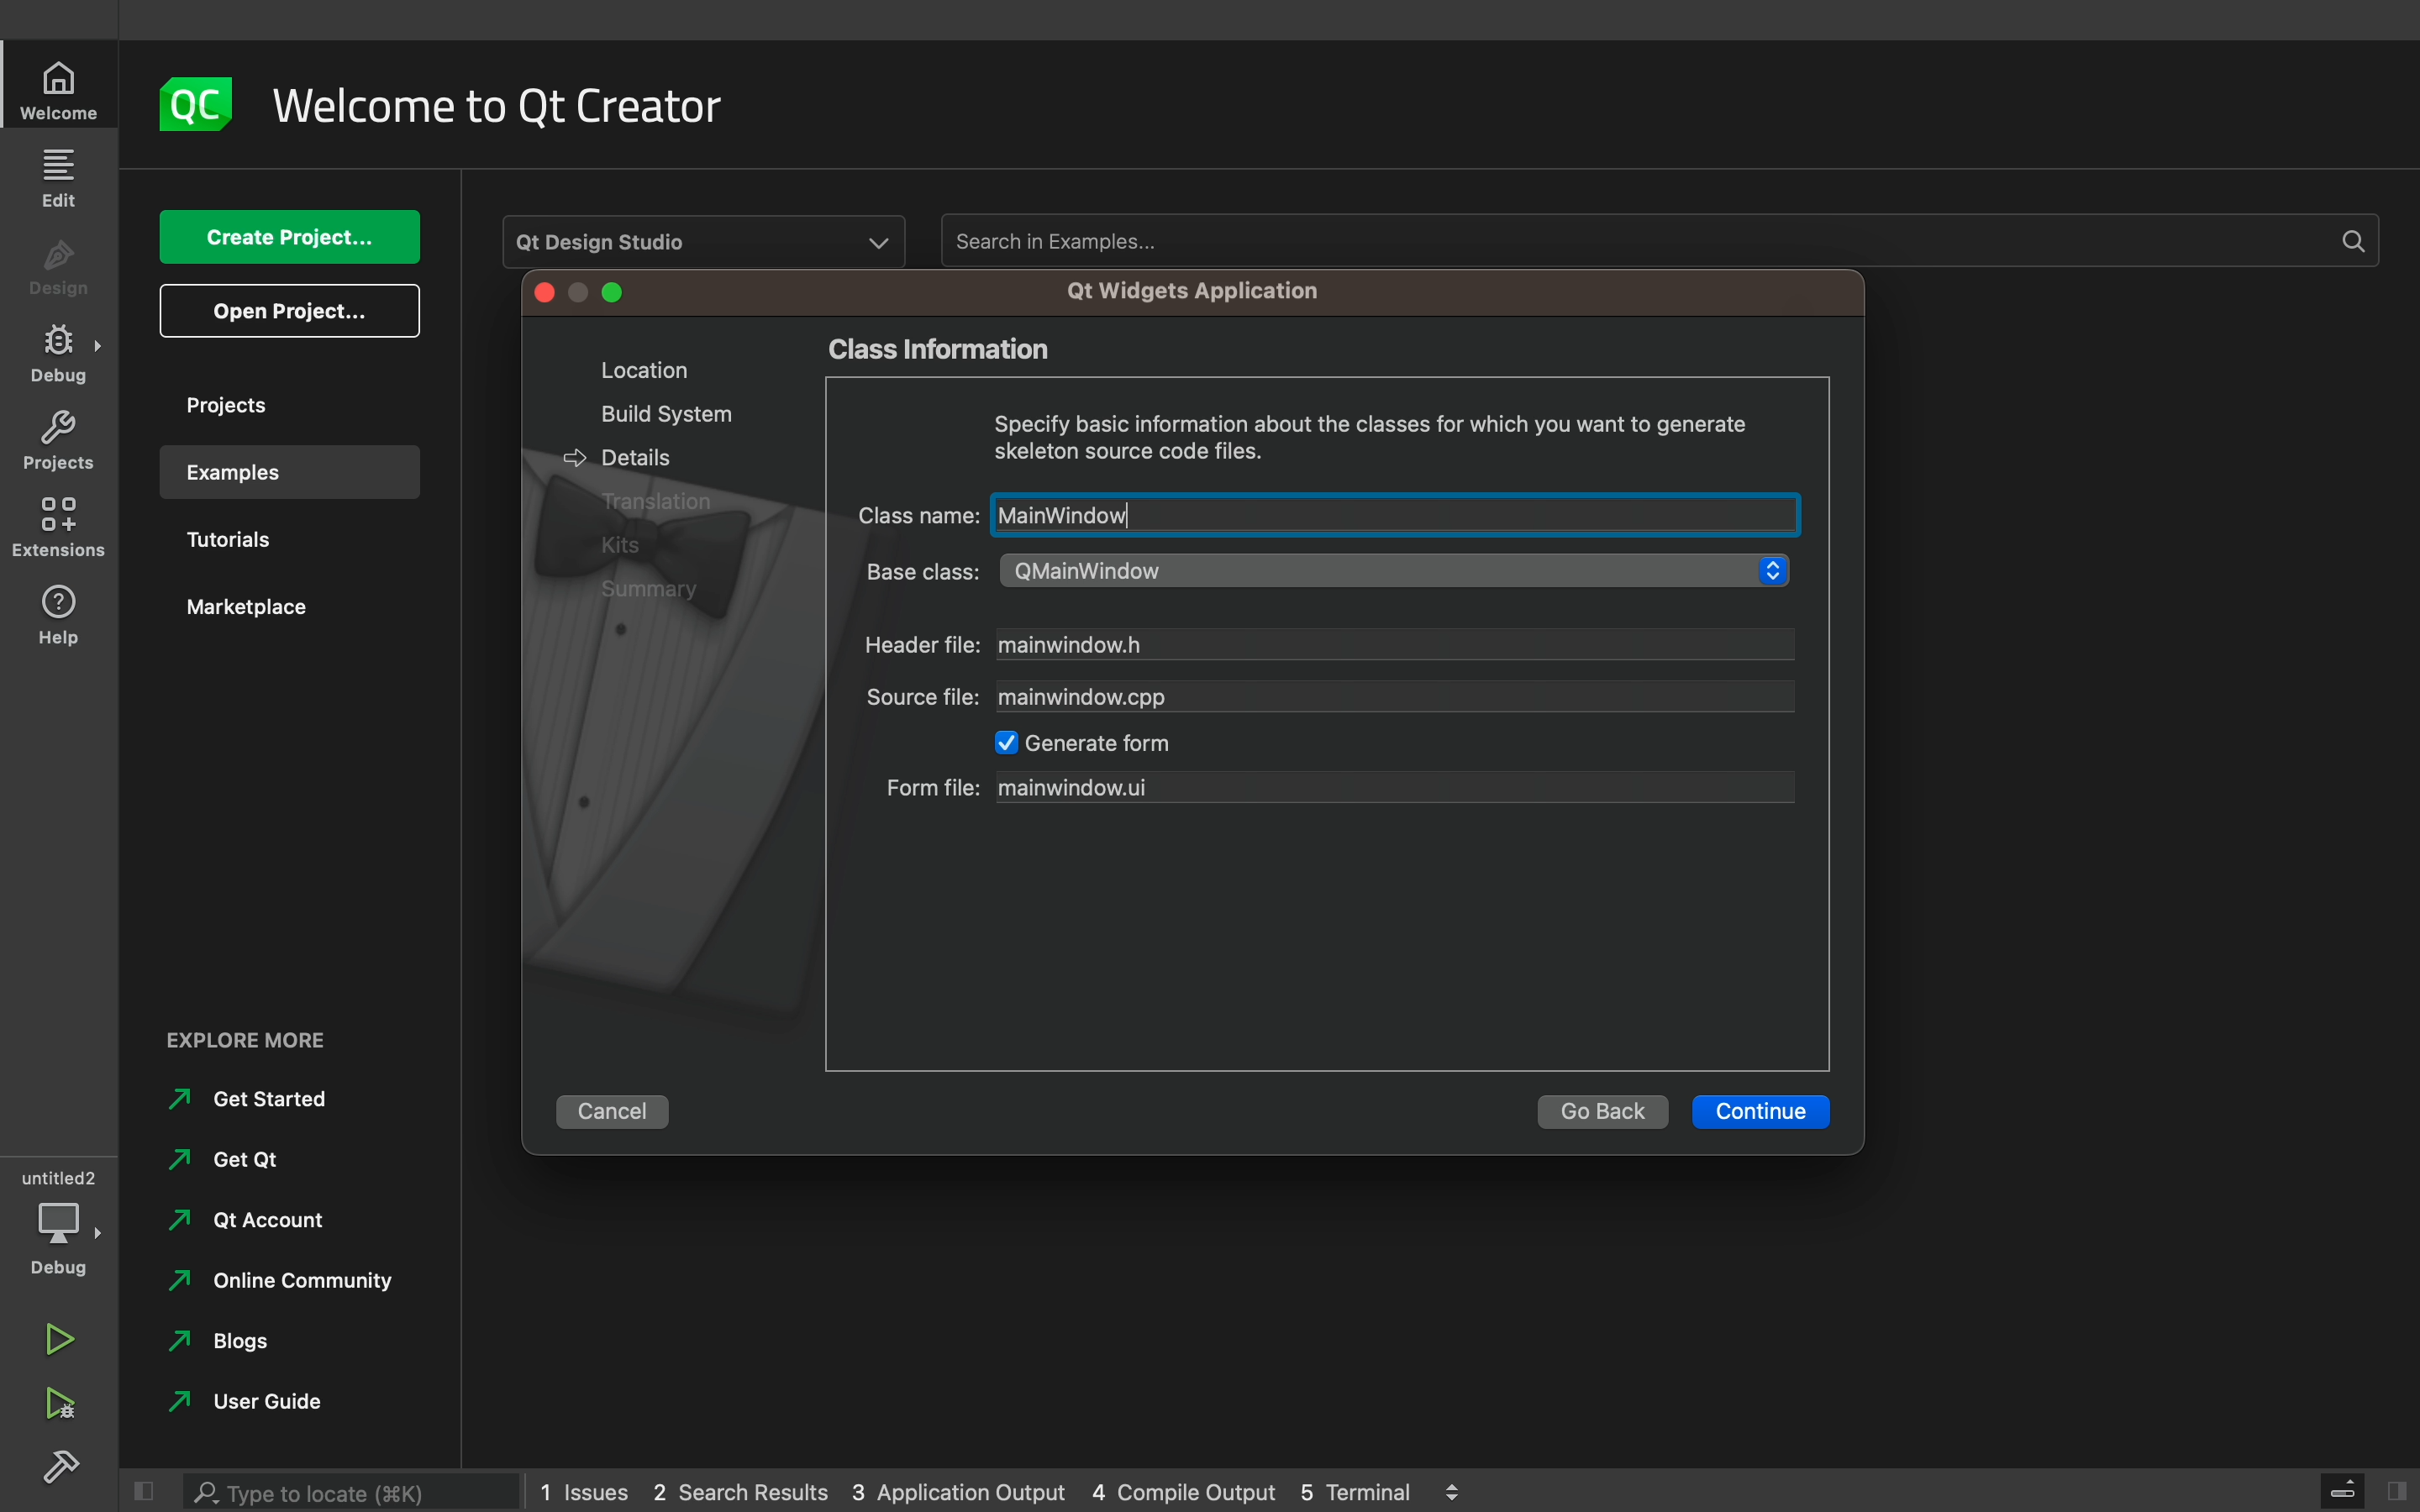 Image resolution: width=2420 pixels, height=1512 pixels. Describe the element at coordinates (288, 472) in the screenshot. I see `examples` at that location.